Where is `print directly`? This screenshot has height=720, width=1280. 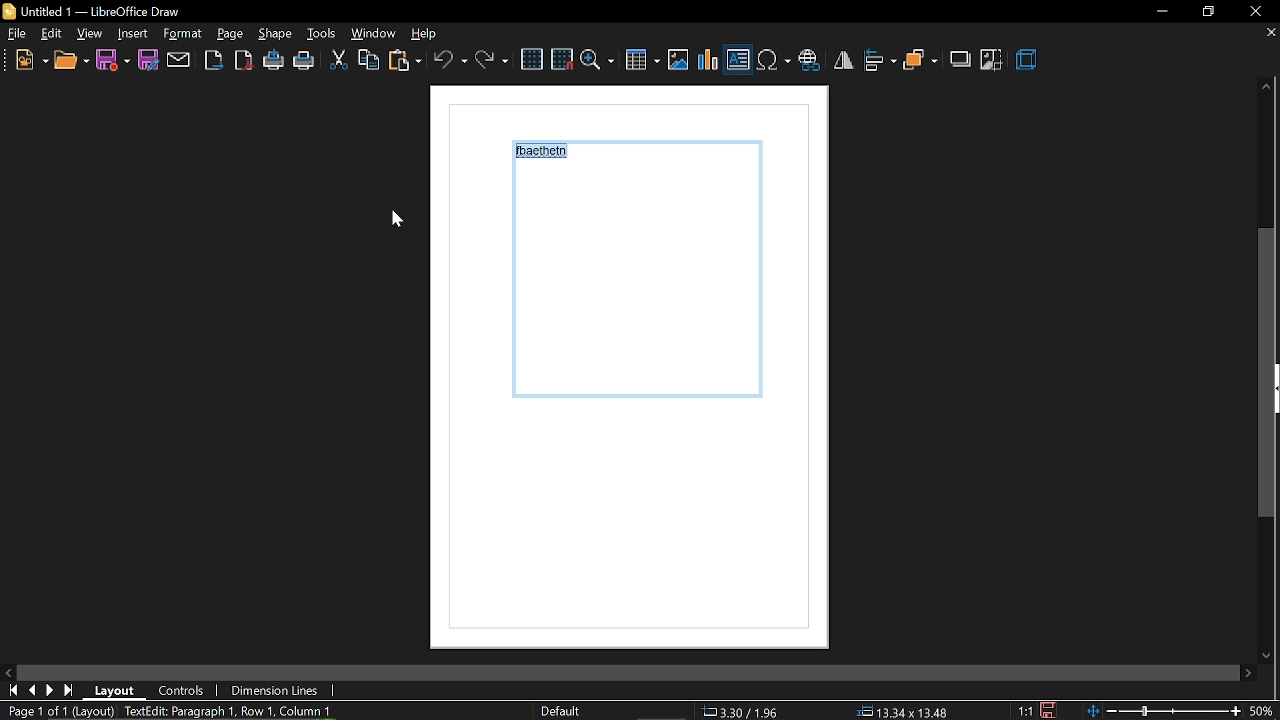
print directly is located at coordinates (274, 59).